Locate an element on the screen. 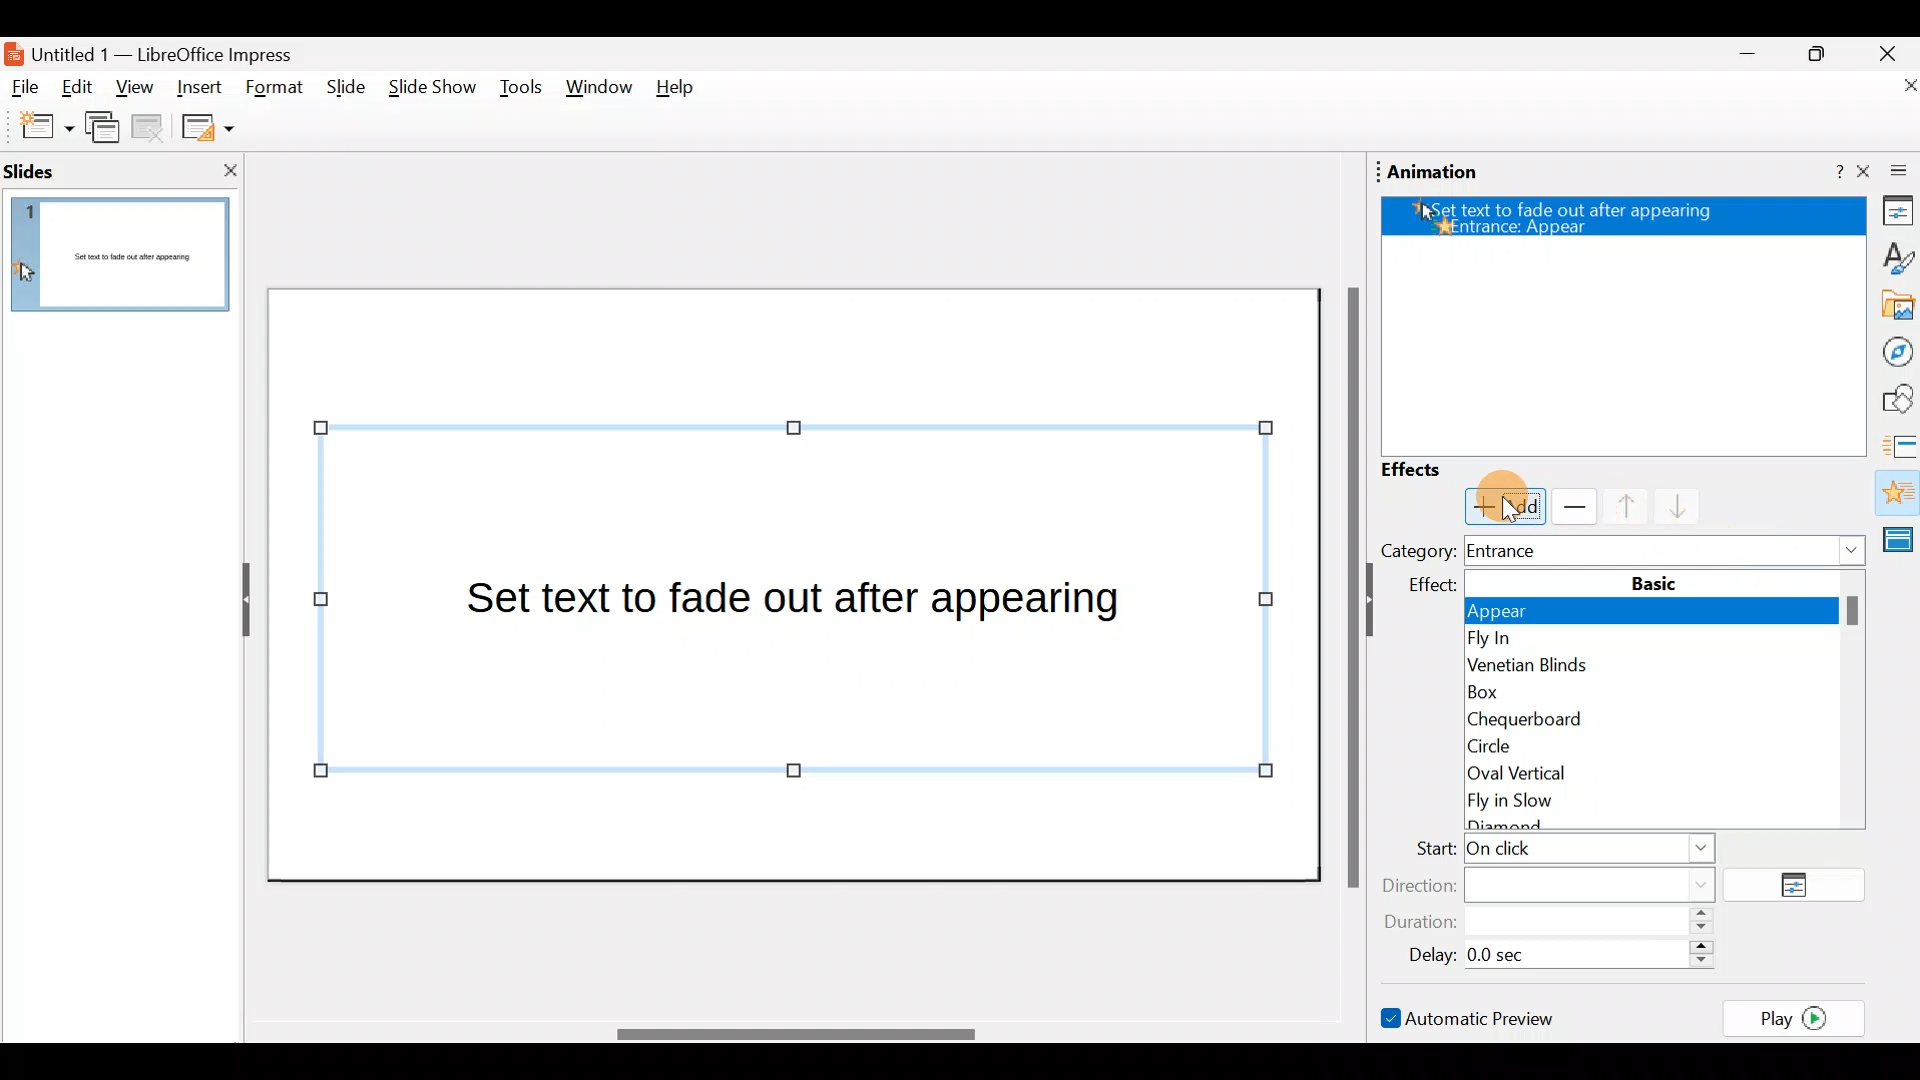  Delay is located at coordinates (1555, 952).